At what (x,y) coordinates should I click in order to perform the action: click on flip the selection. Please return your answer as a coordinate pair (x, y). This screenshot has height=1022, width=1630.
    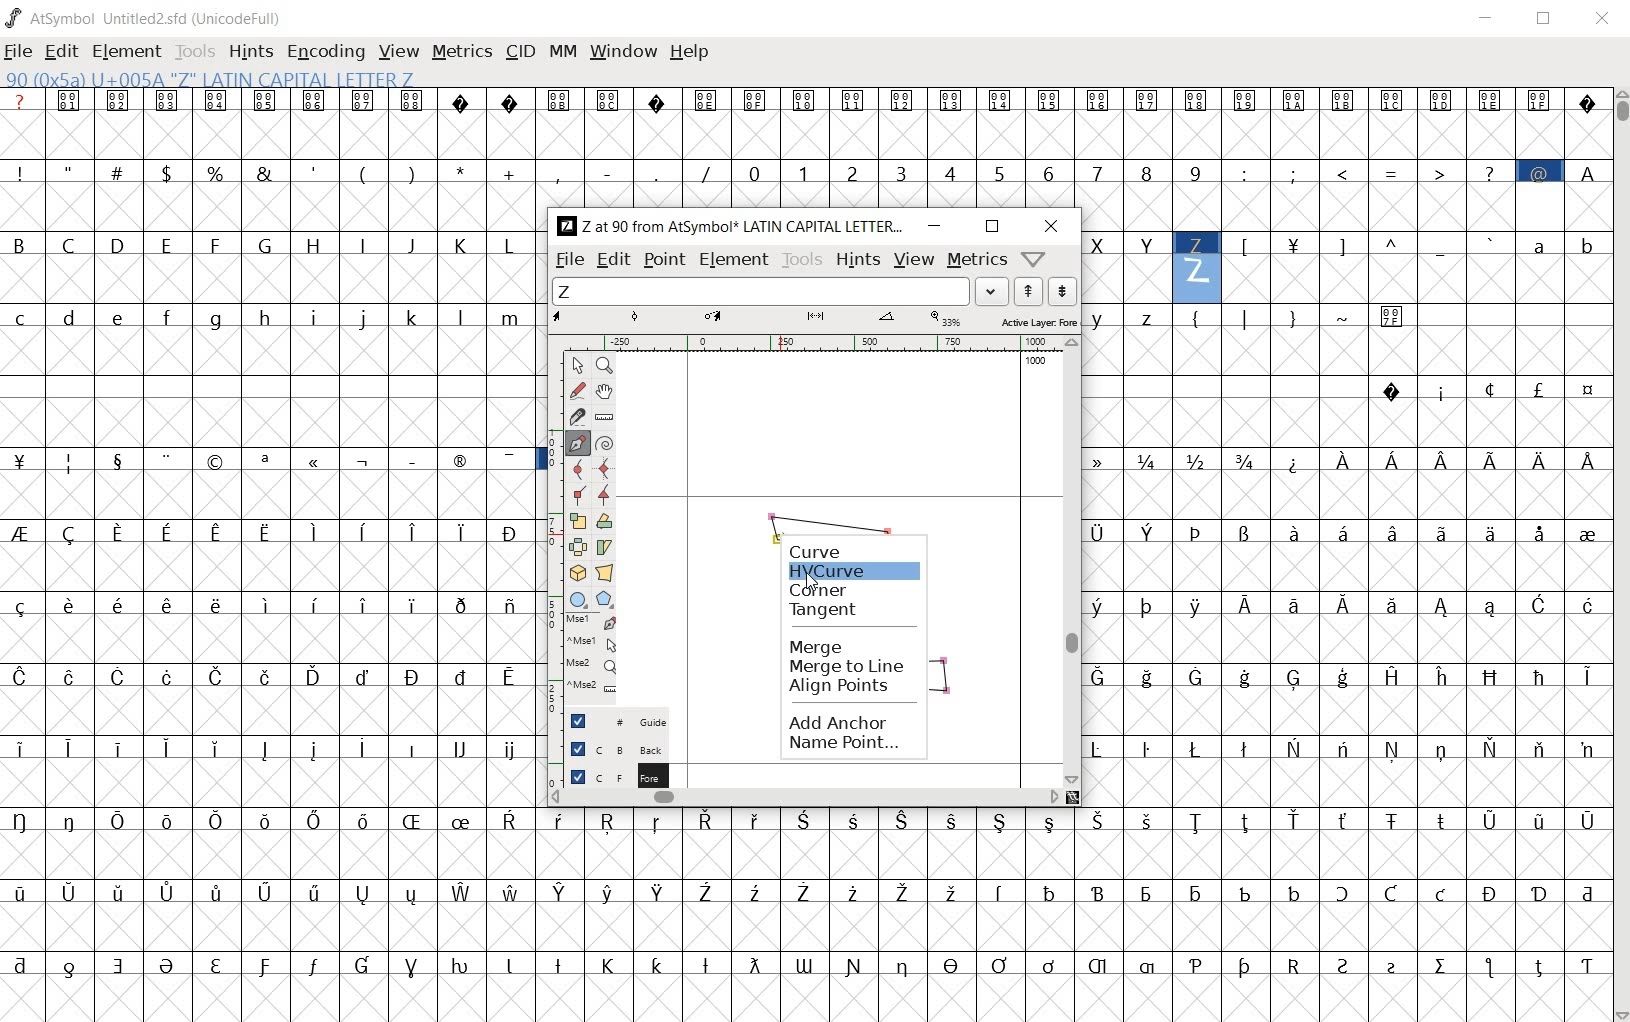
    Looking at the image, I should click on (577, 548).